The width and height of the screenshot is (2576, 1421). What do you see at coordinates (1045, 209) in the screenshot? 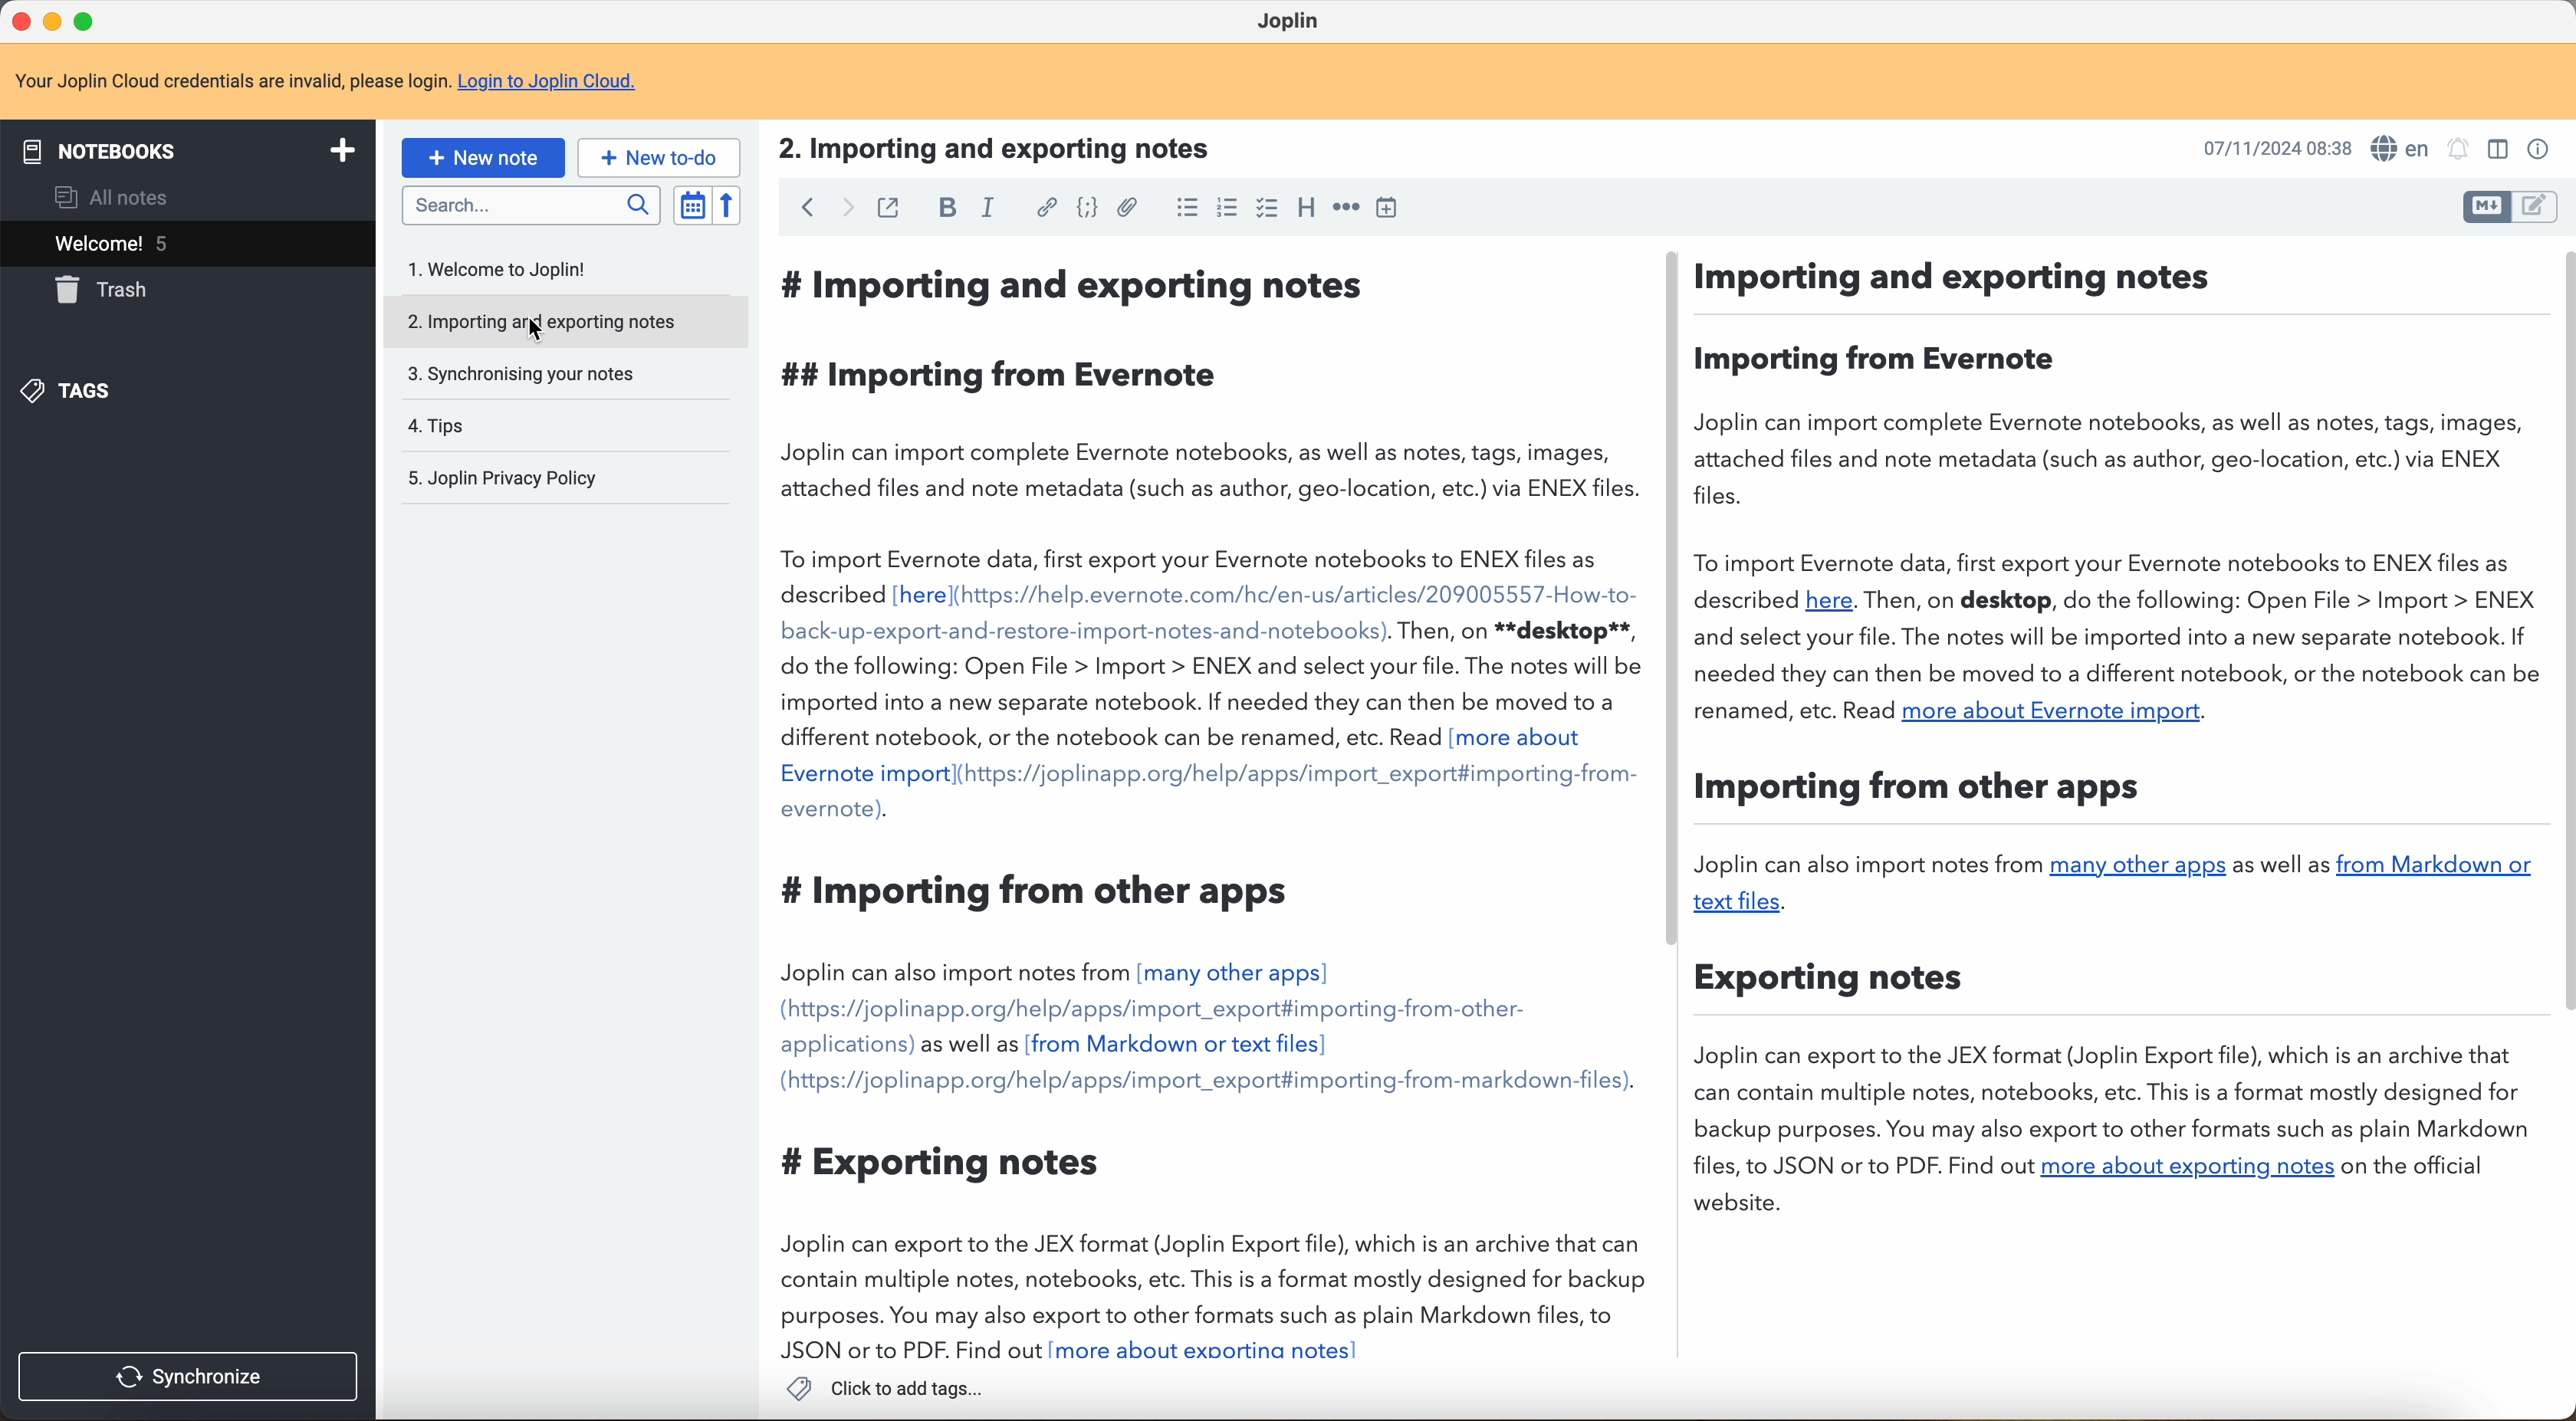
I see `hyperlink` at bounding box center [1045, 209].